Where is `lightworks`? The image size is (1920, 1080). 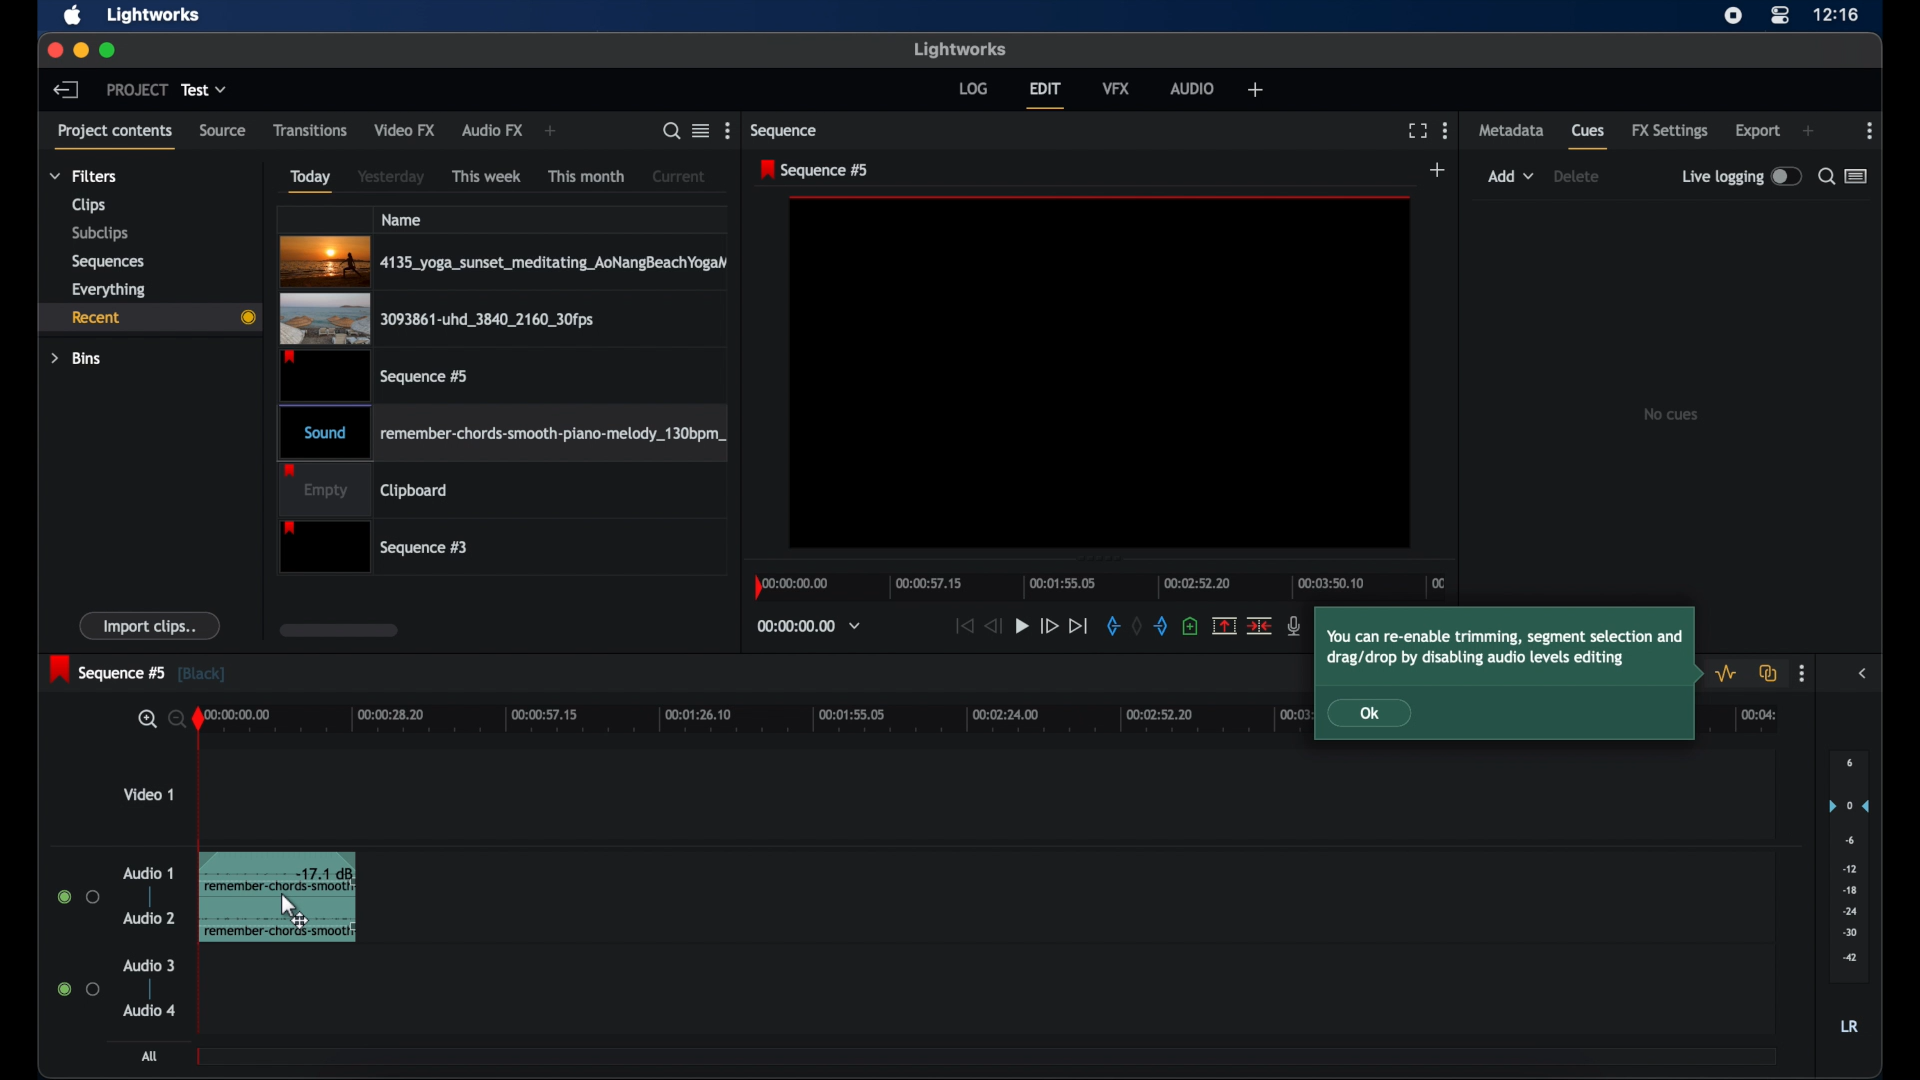 lightworks is located at coordinates (154, 15).